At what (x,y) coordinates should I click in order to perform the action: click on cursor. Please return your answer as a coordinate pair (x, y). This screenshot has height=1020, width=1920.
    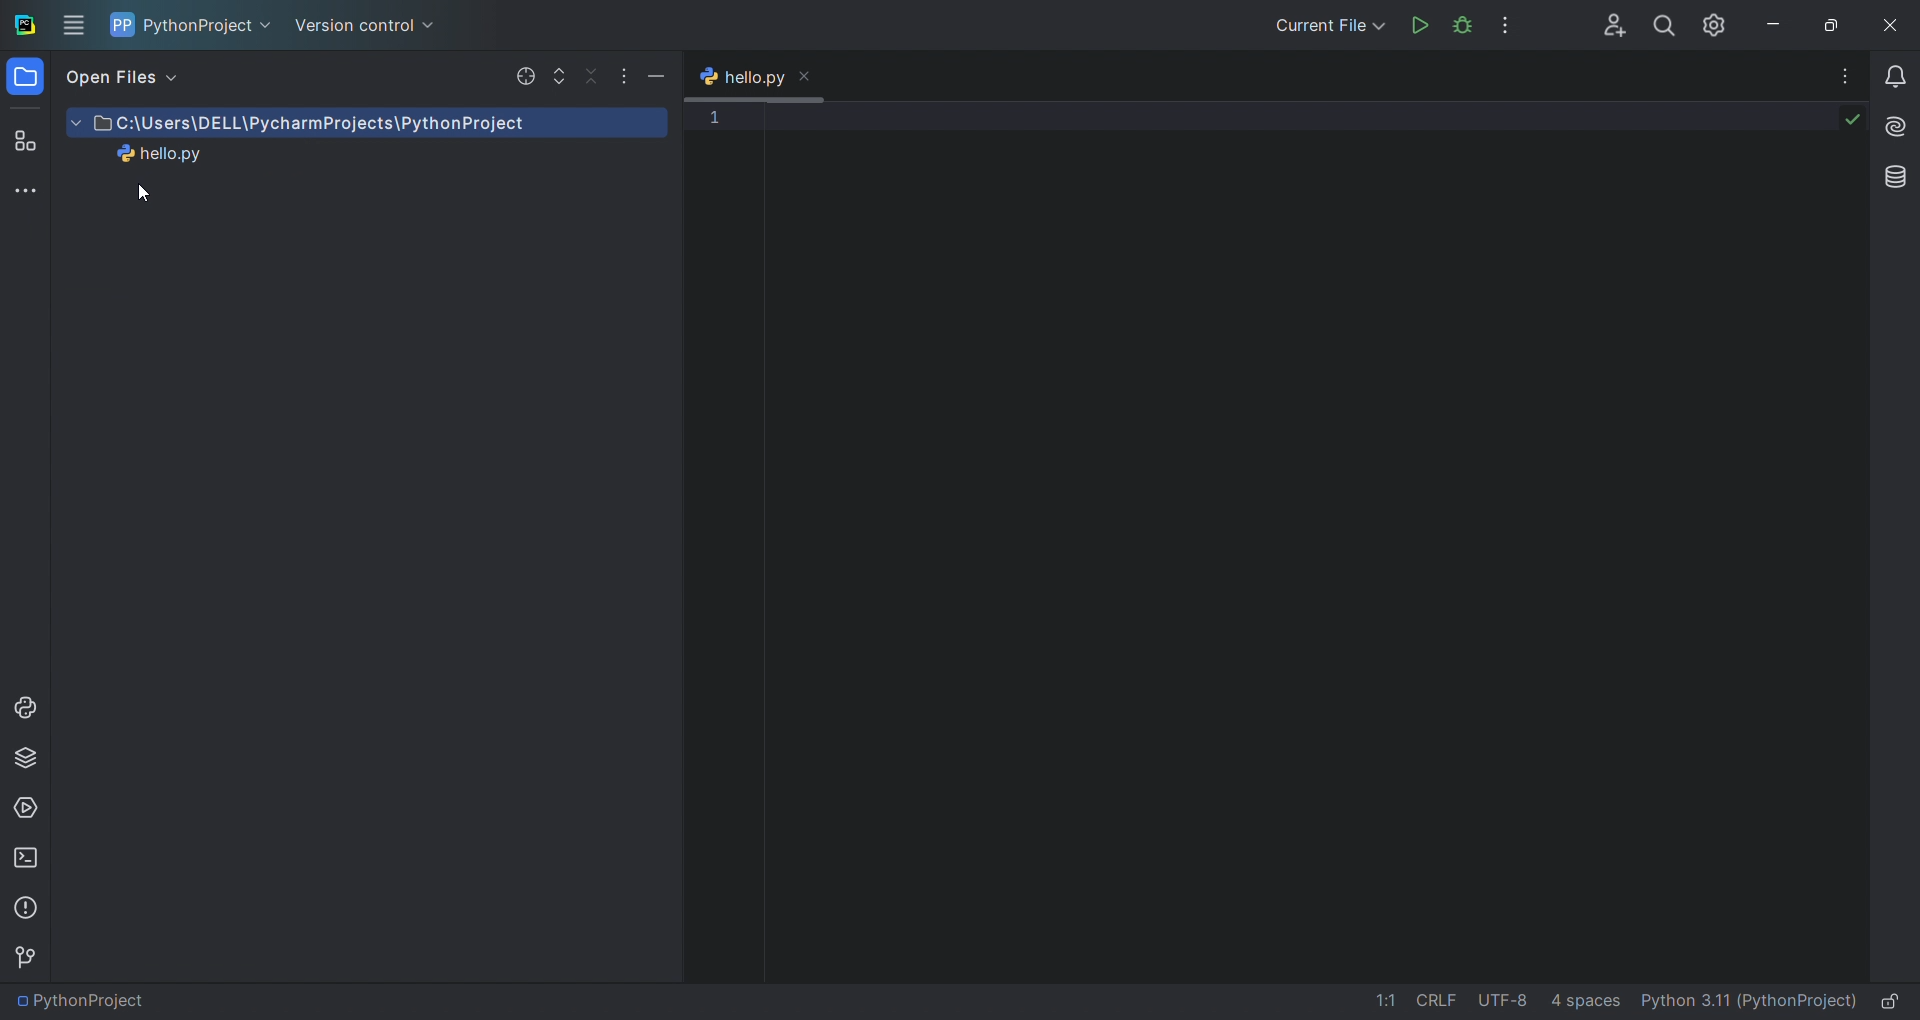
    Looking at the image, I should click on (142, 194).